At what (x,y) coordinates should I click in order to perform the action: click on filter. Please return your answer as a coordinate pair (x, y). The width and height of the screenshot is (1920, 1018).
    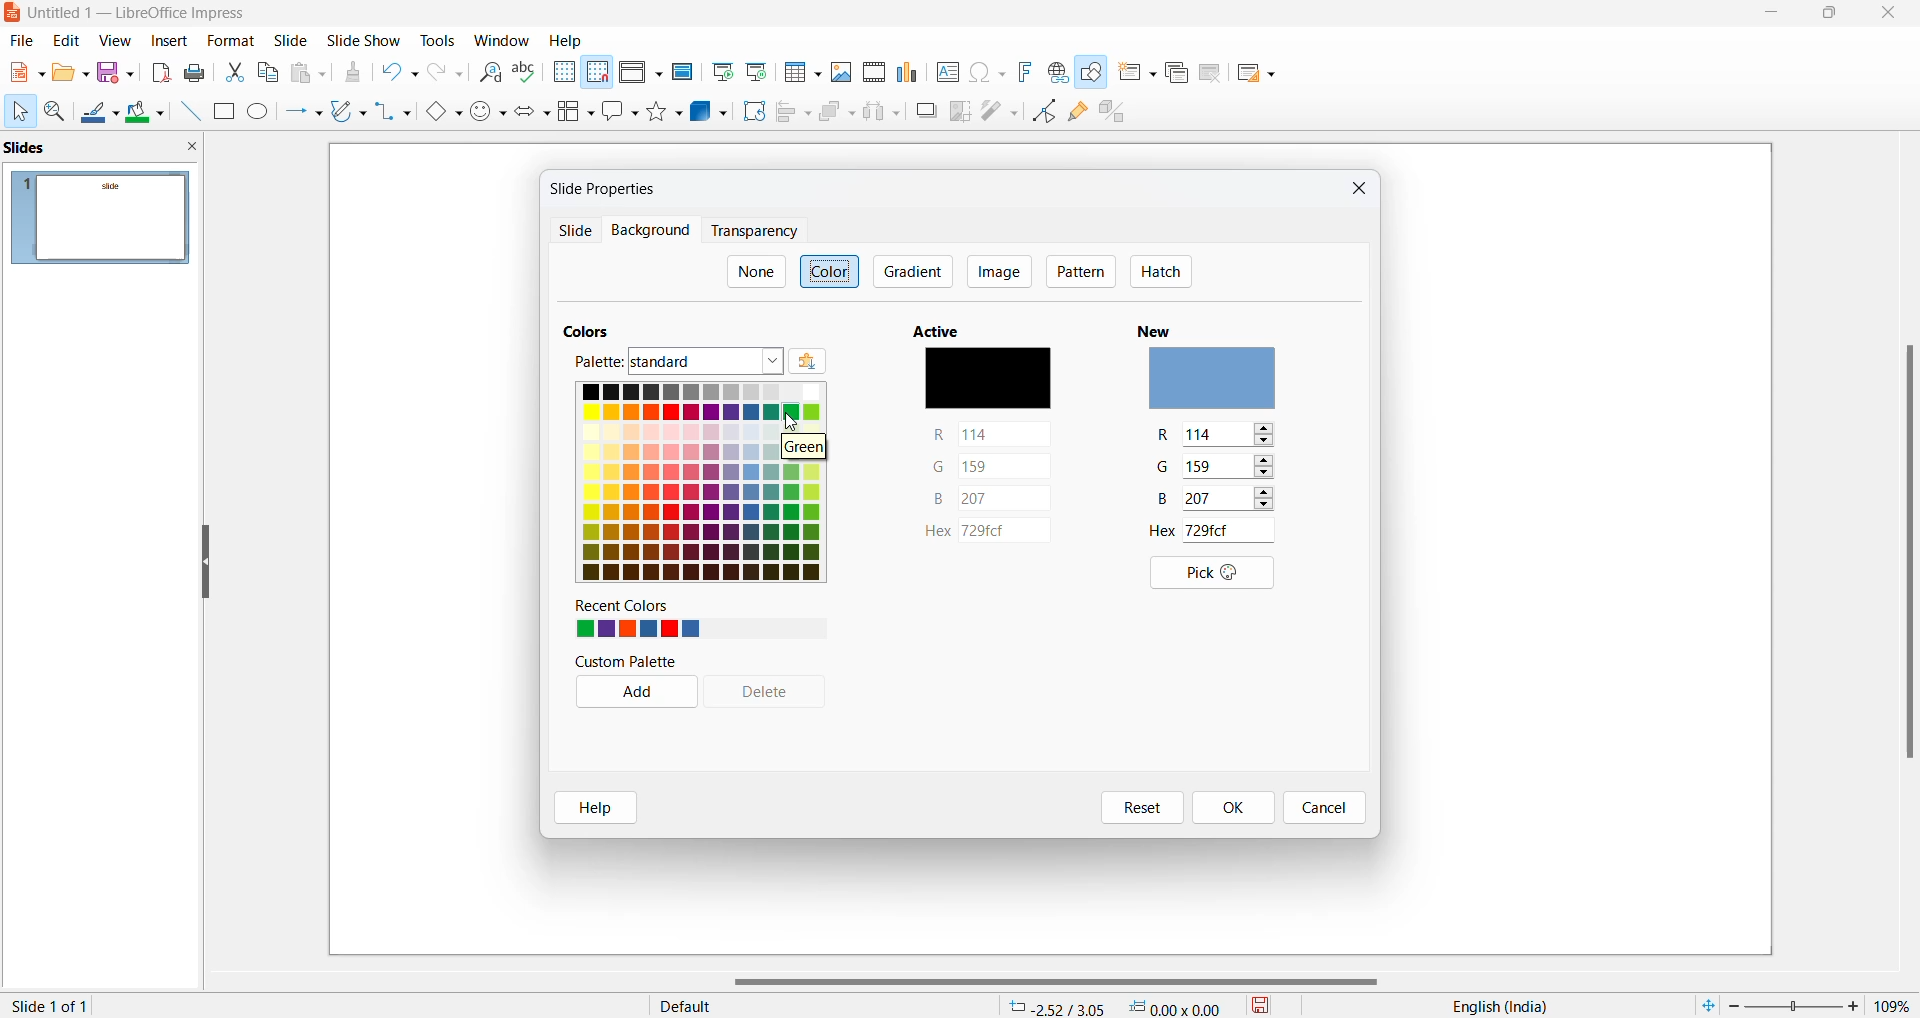
    Looking at the image, I should click on (999, 109).